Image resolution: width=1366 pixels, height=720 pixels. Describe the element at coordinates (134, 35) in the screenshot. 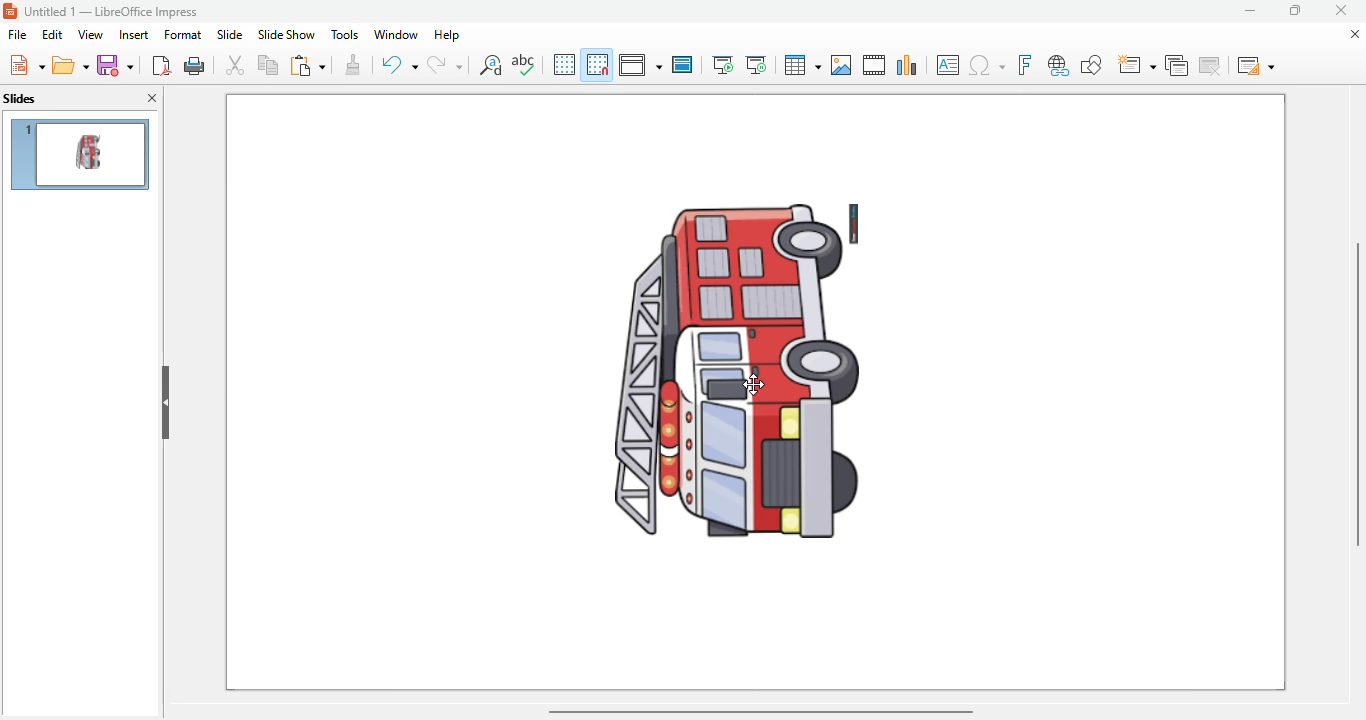

I see `insert` at that location.